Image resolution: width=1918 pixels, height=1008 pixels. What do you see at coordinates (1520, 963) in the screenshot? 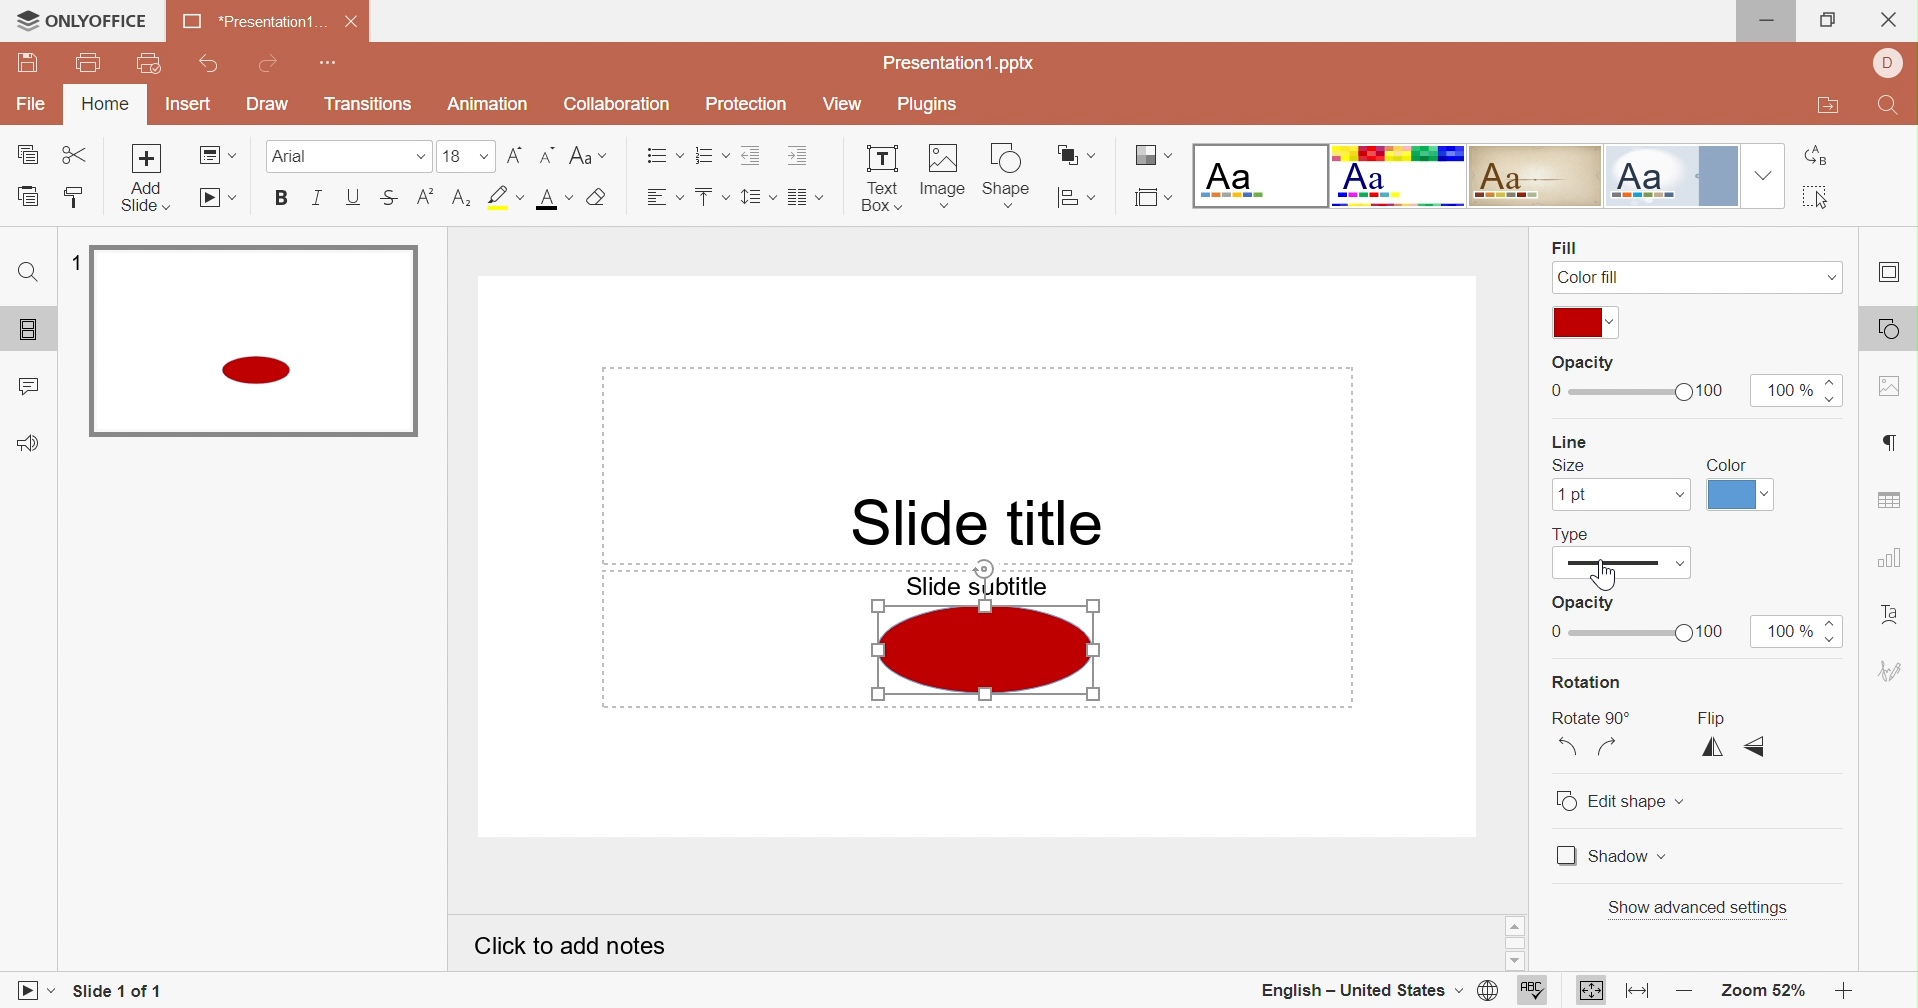
I see `Scroll down` at bounding box center [1520, 963].